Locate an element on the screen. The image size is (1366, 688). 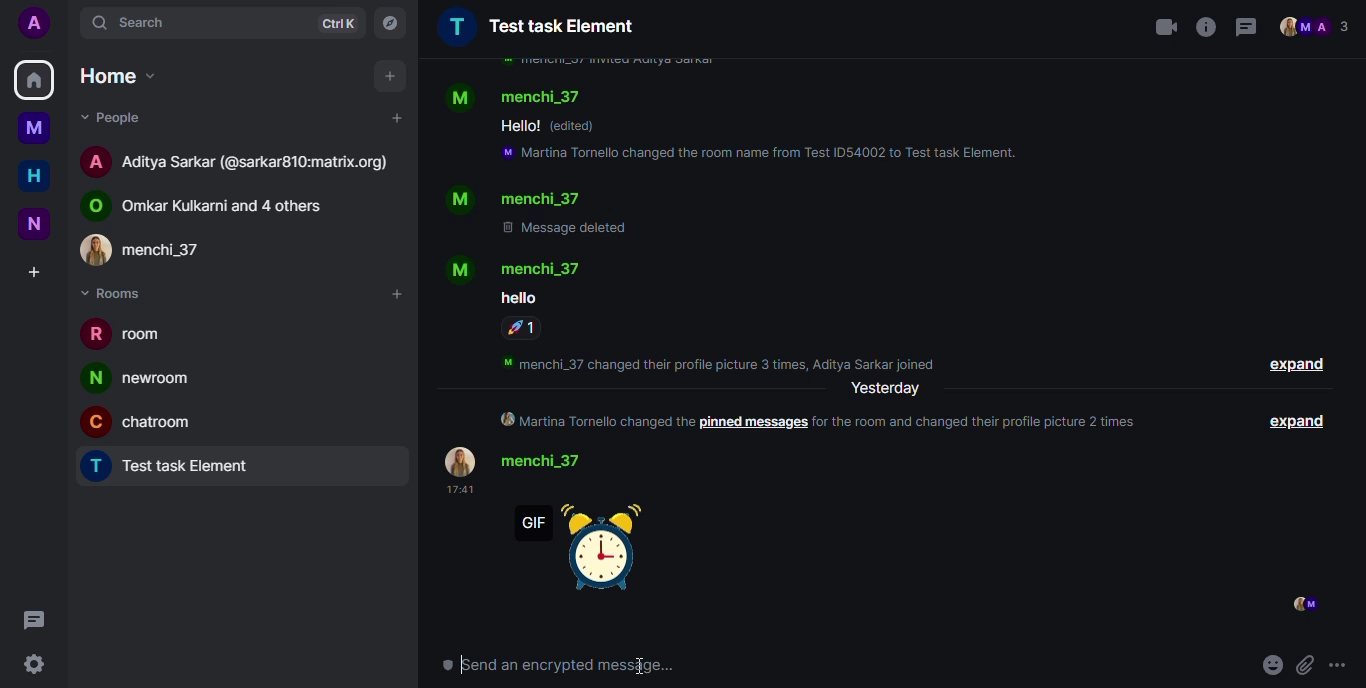
home is located at coordinates (34, 177).